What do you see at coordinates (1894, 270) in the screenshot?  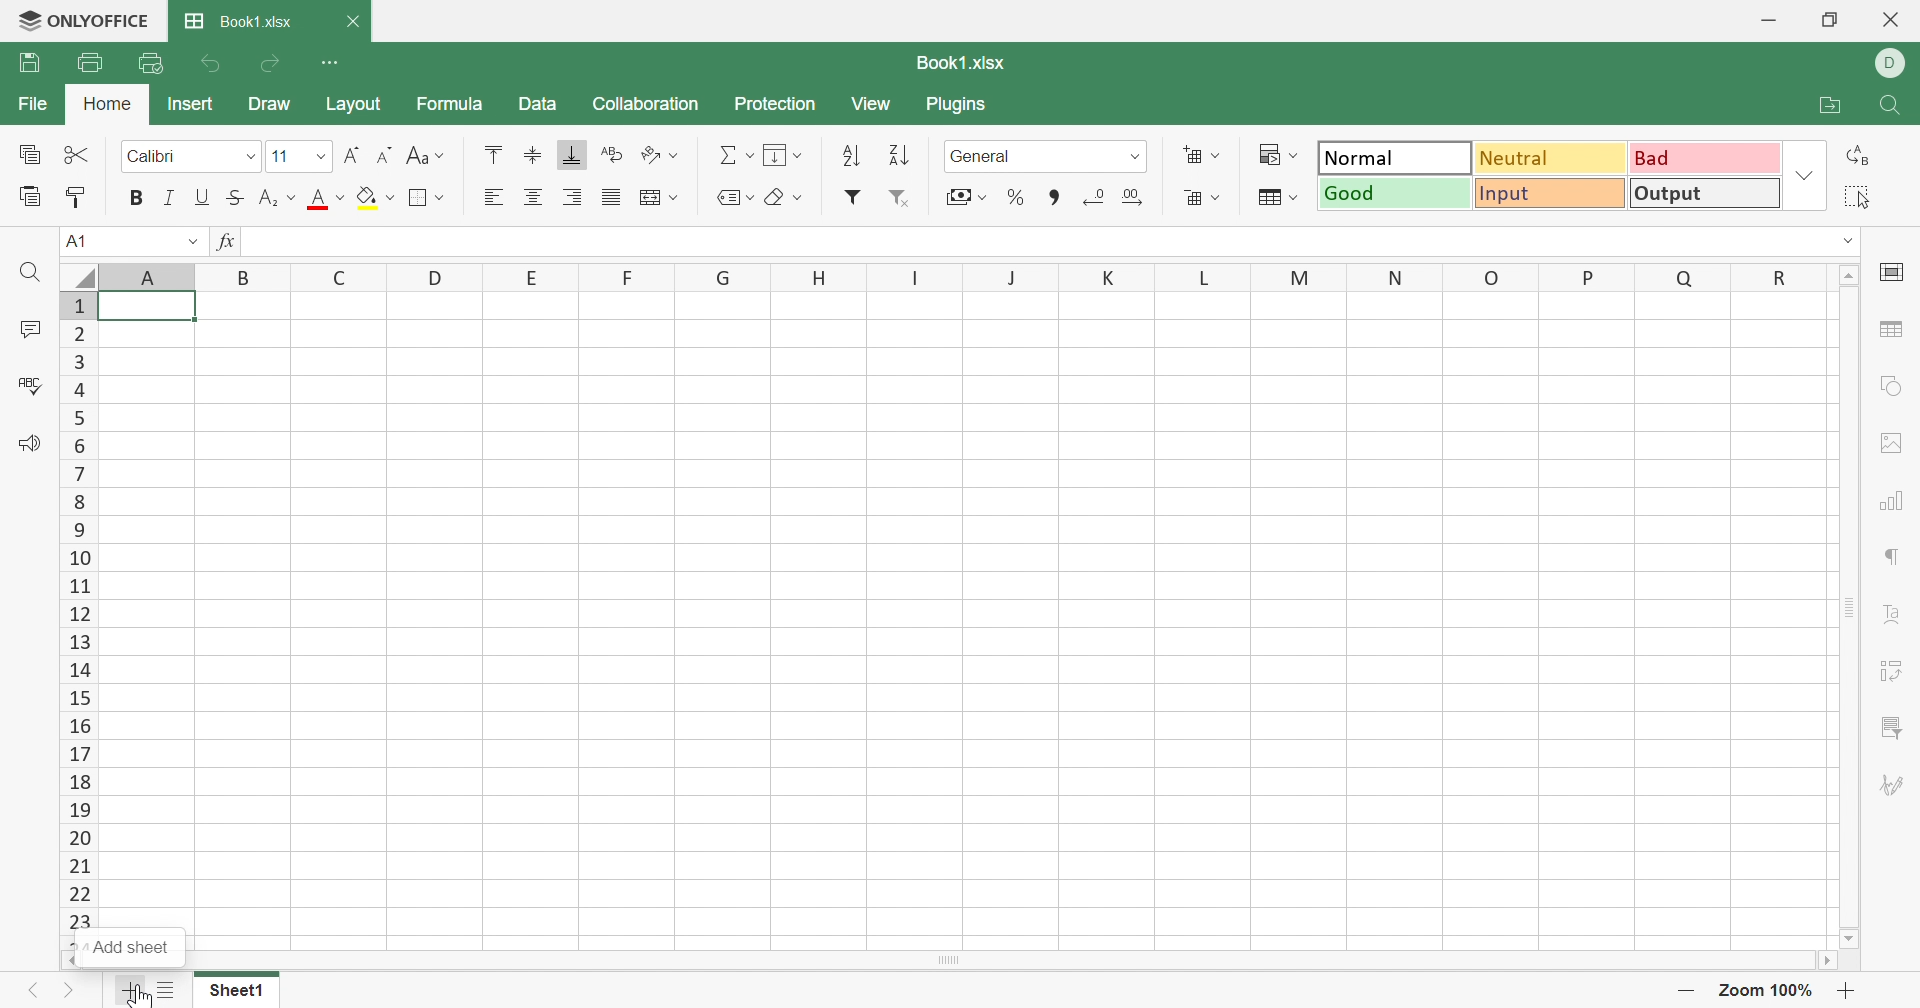 I see `Slide settings` at bounding box center [1894, 270].